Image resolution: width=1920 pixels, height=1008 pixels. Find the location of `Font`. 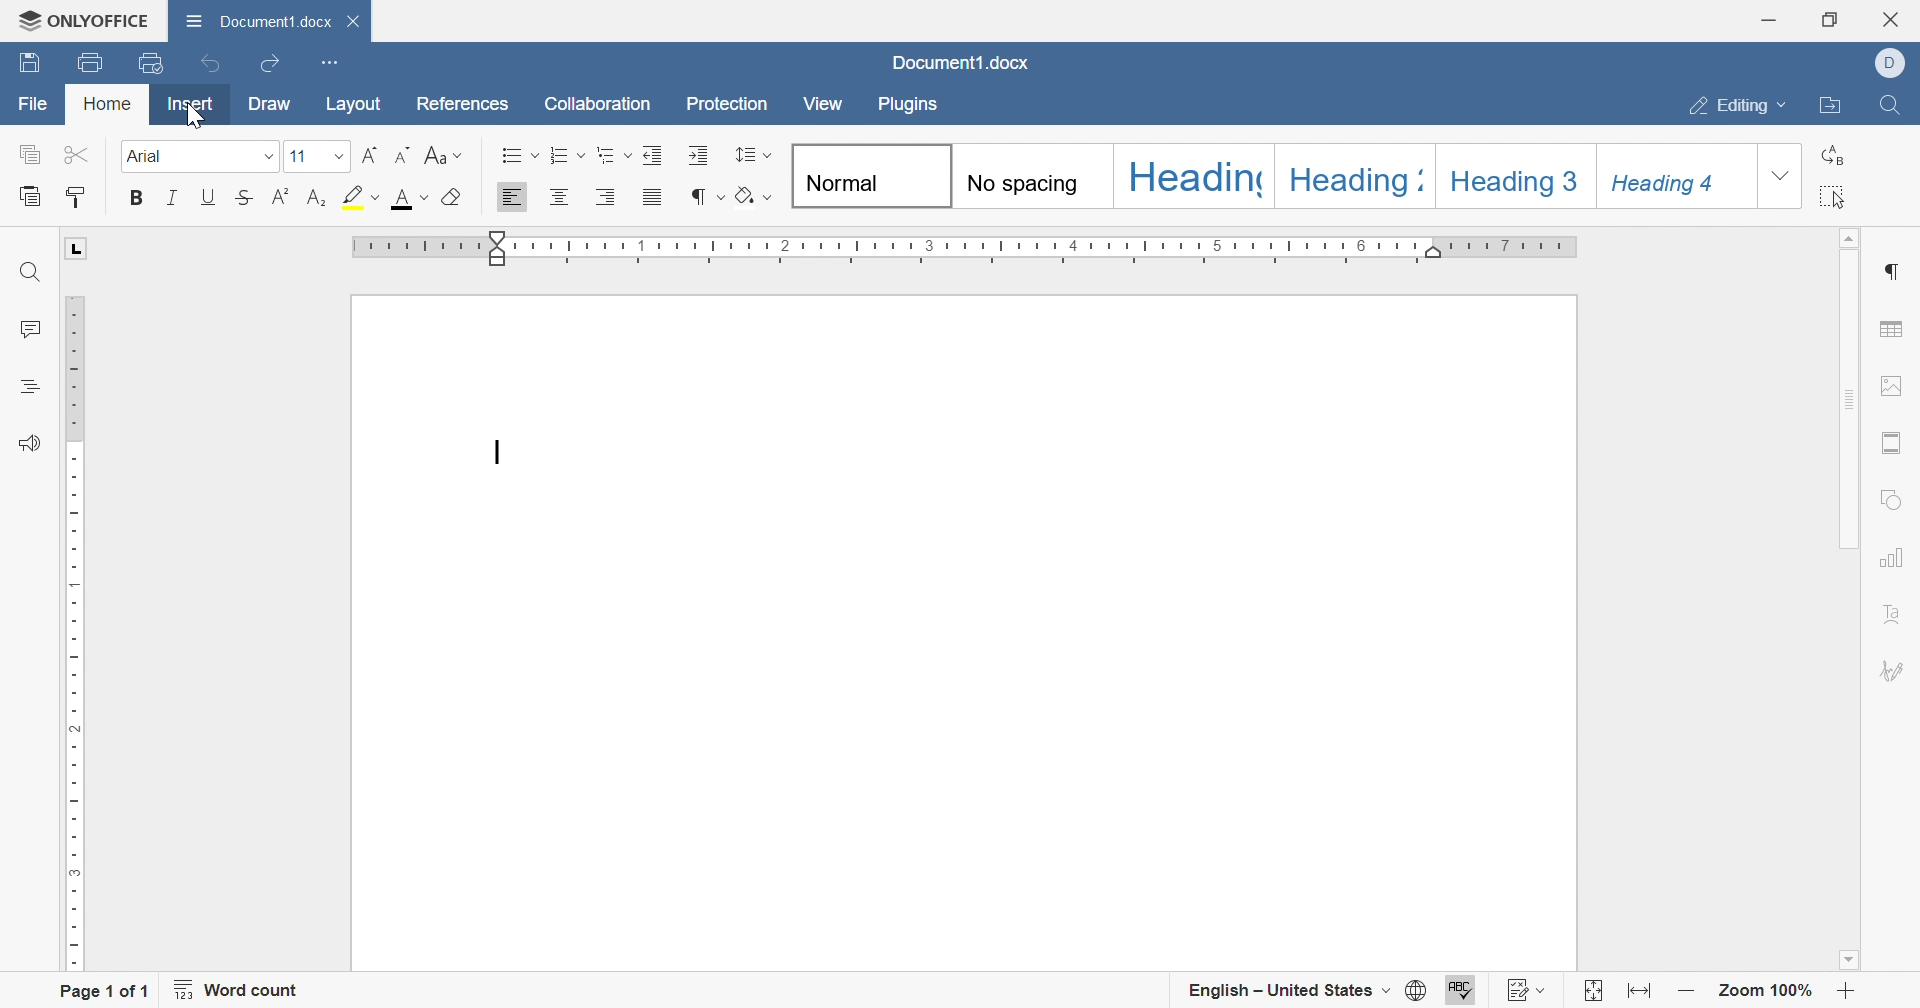

Font is located at coordinates (200, 156).